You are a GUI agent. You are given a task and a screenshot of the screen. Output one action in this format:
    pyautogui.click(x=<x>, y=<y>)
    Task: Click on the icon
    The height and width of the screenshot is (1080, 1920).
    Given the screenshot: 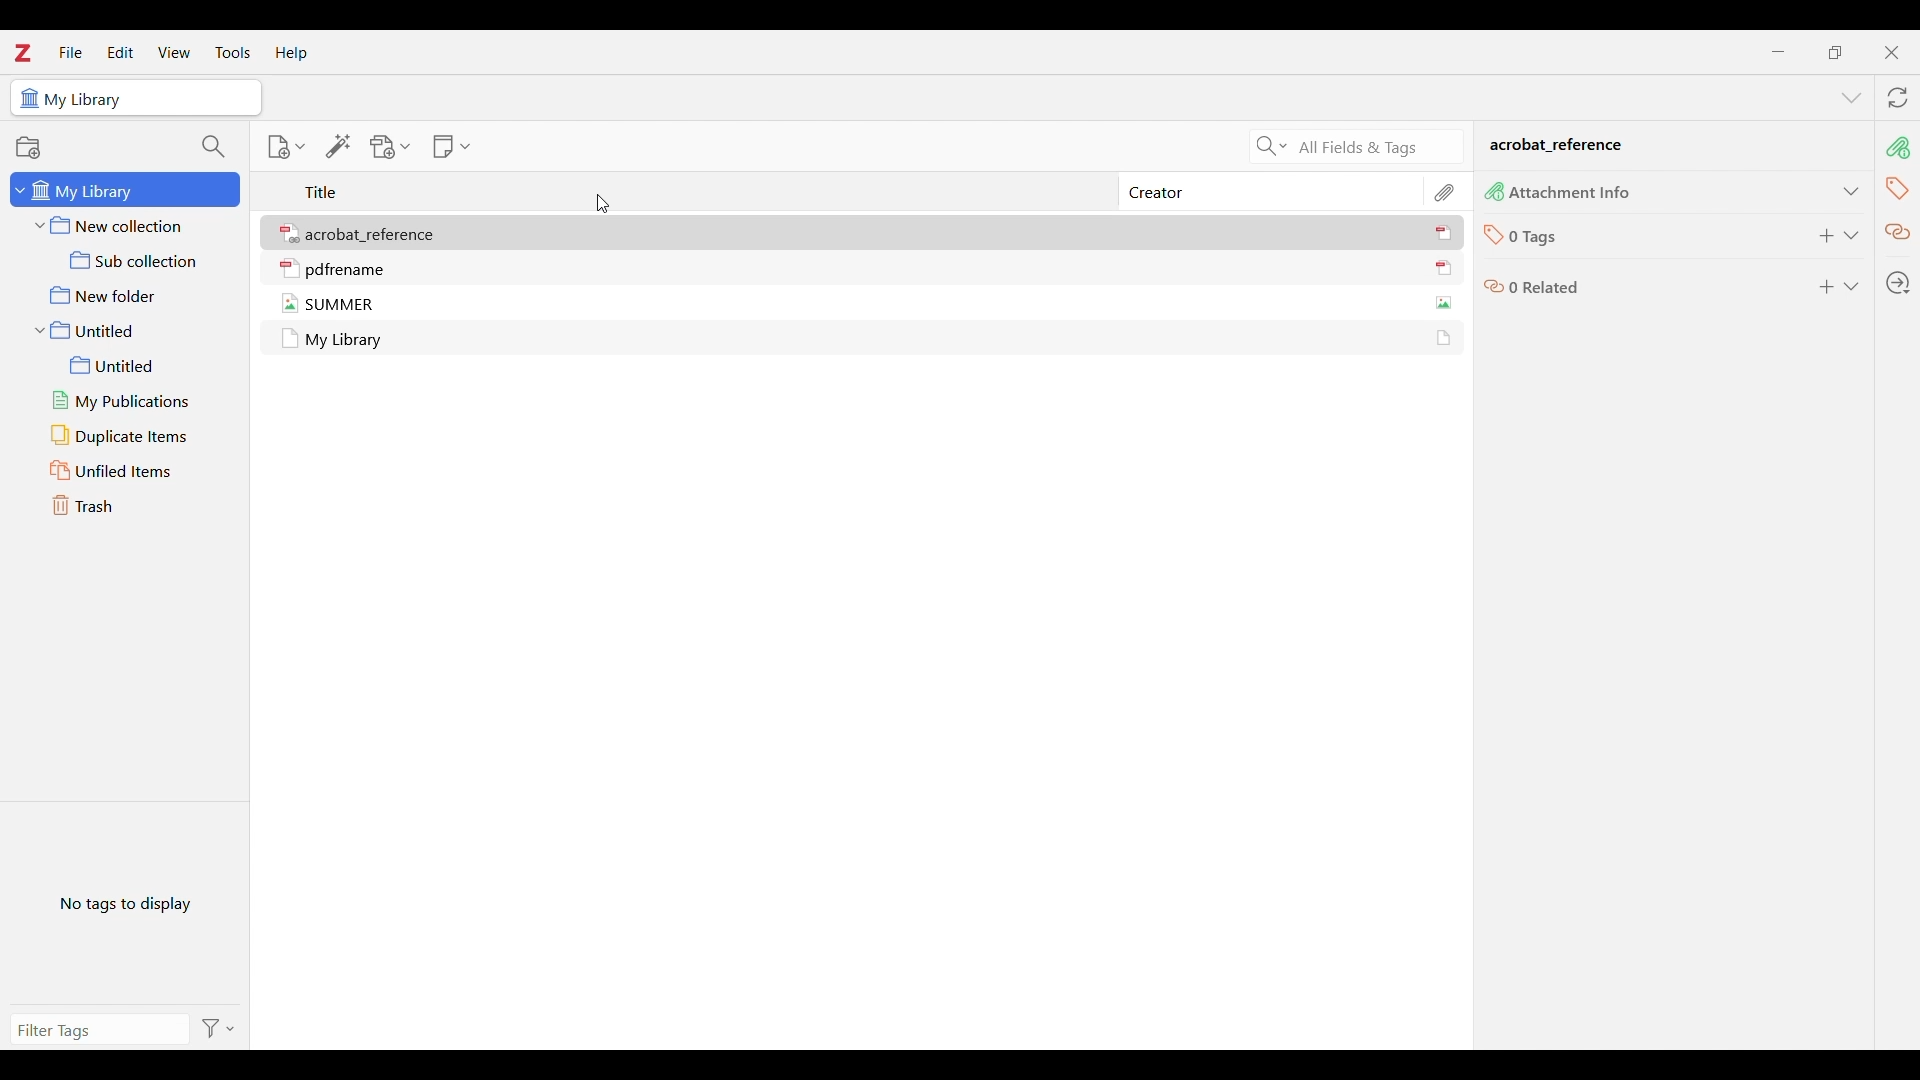 What is the action you would take?
    pyautogui.click(x=1443, y=268)
    